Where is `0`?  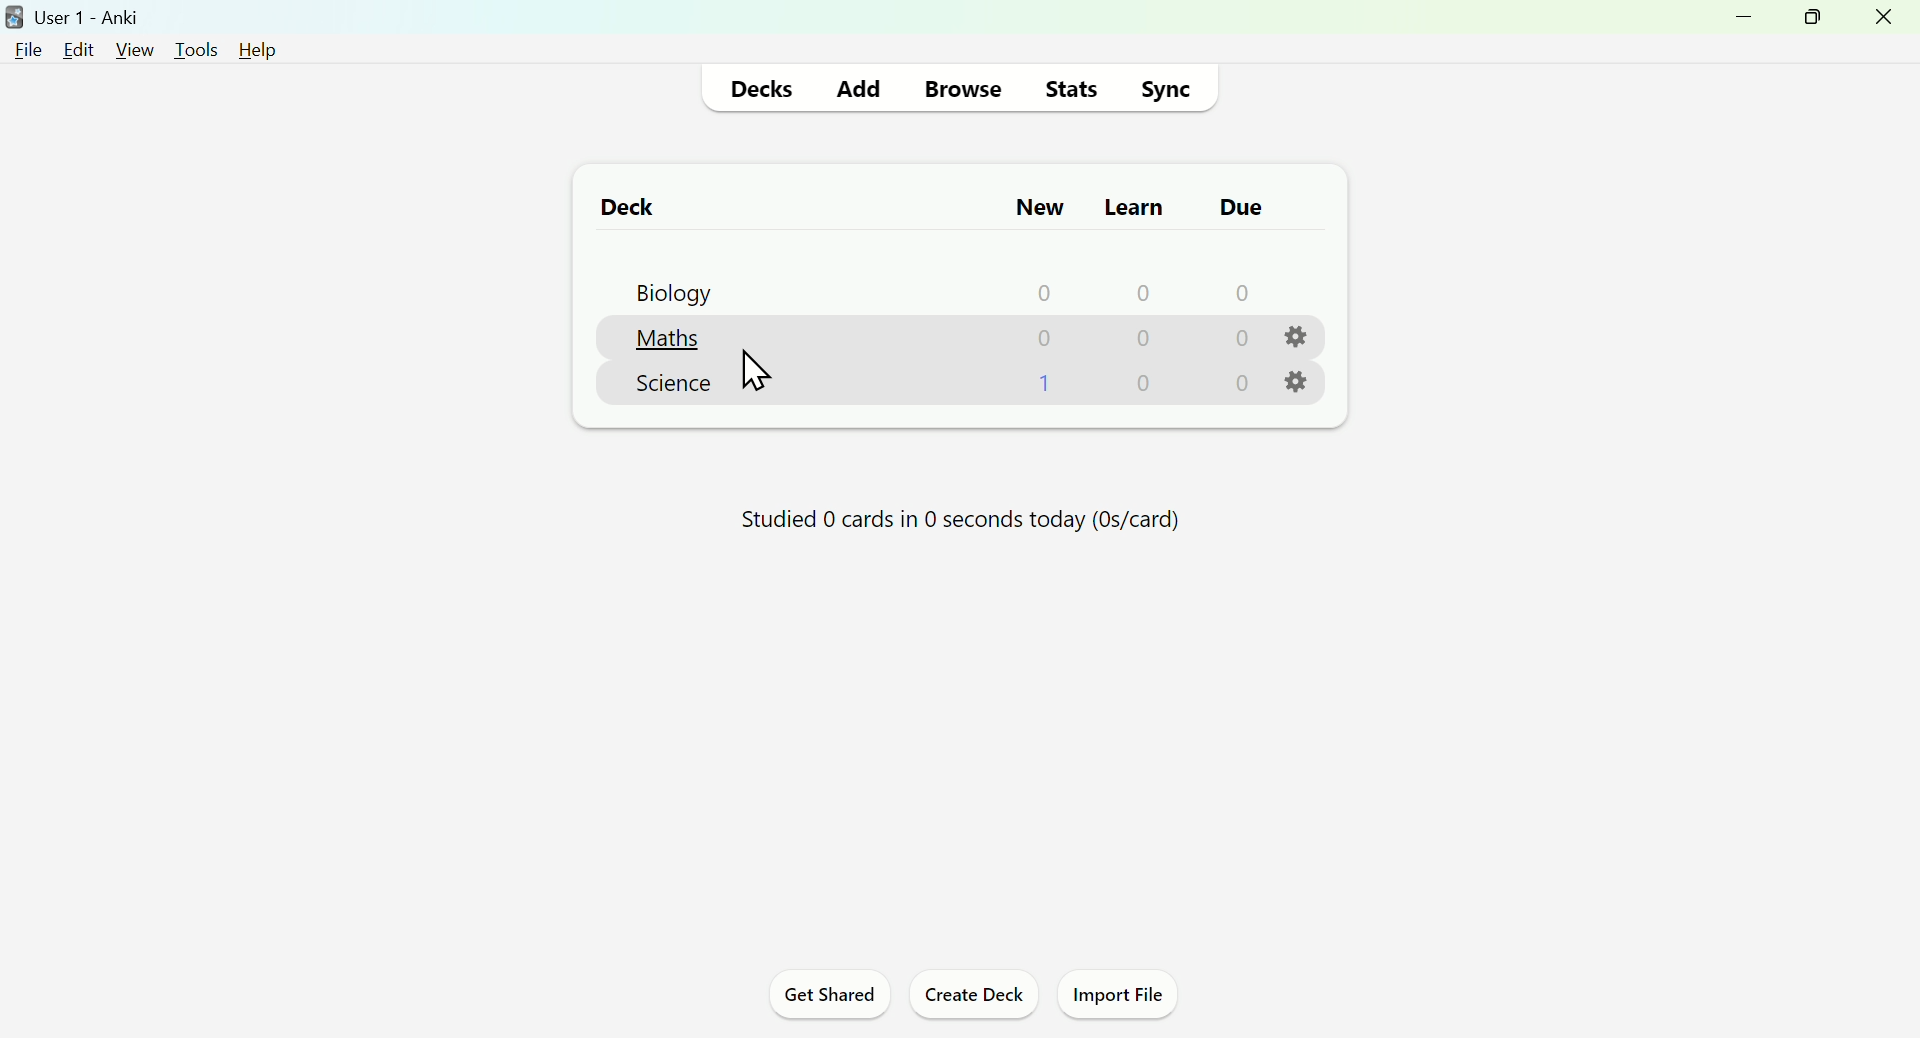 0 is located at coordinates (1236, 293).